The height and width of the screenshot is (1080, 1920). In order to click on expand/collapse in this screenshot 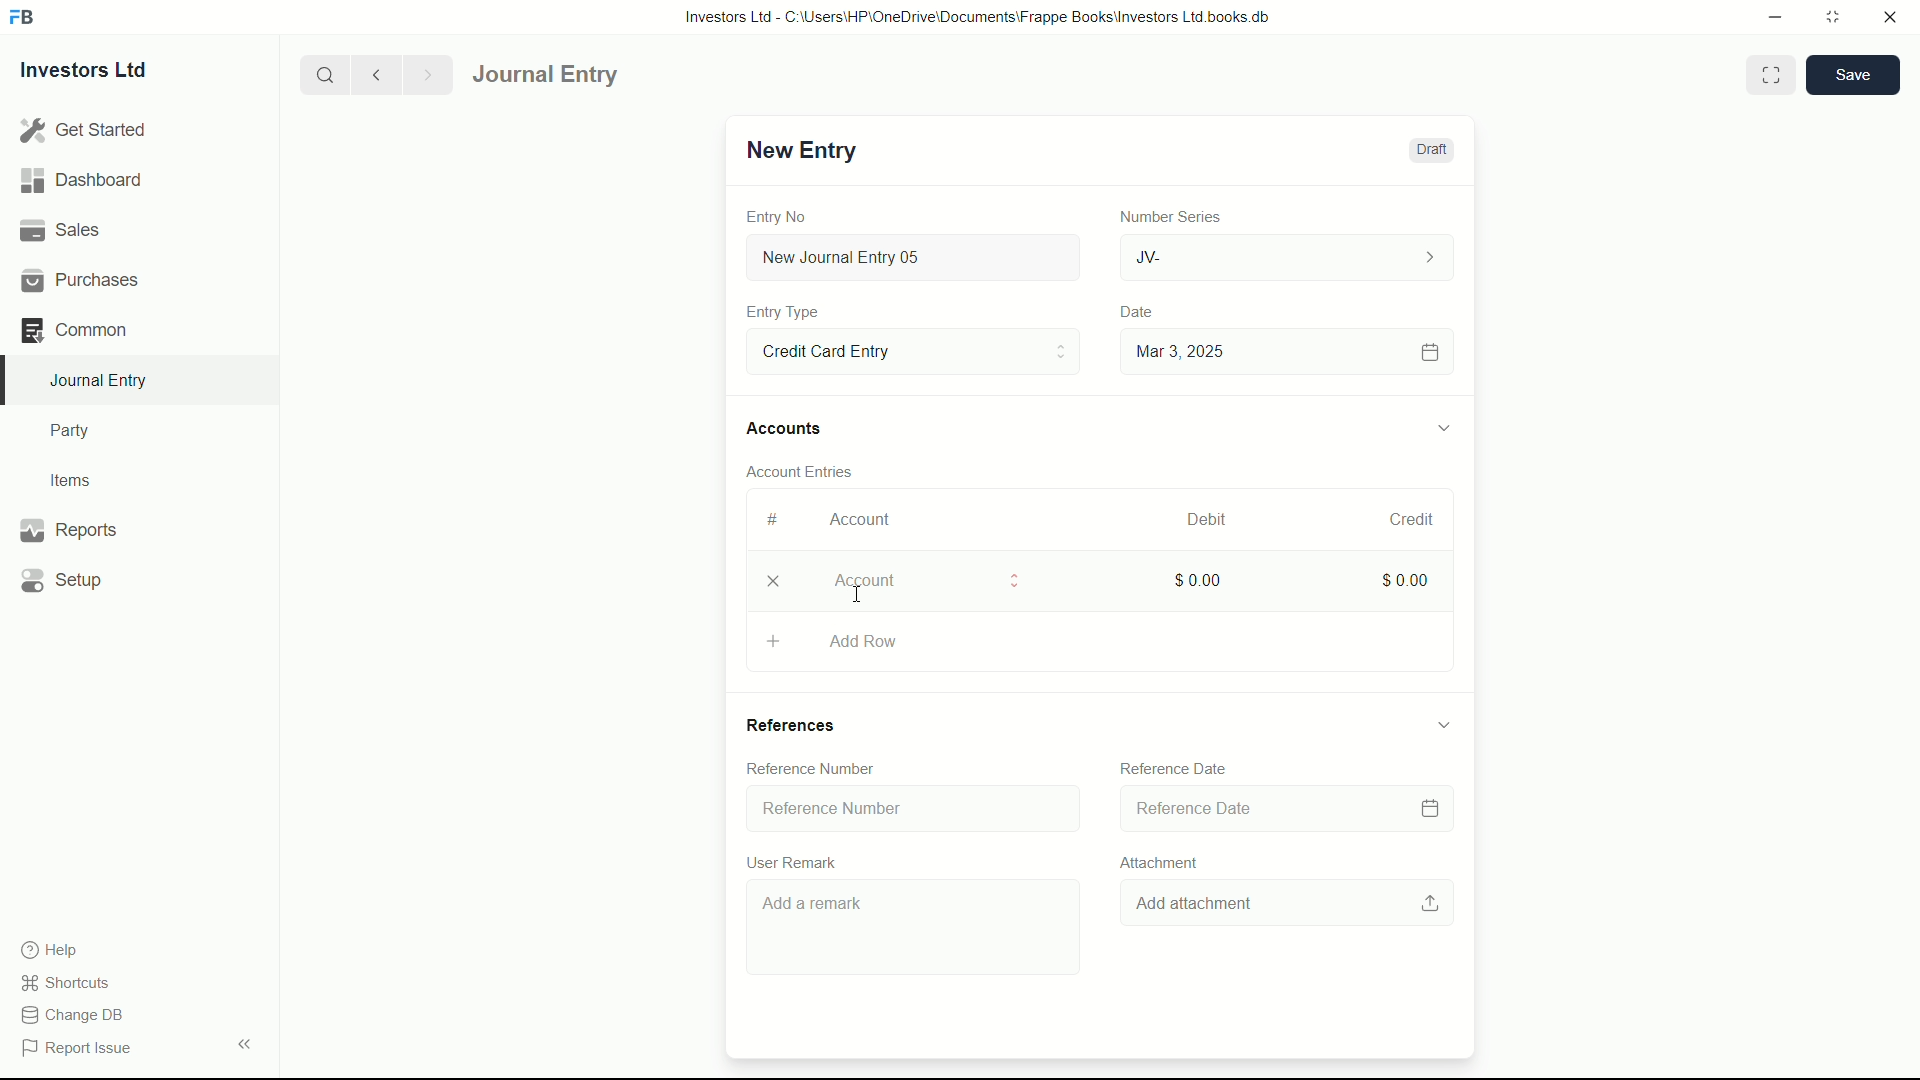, I will do `click(1443, 724)`.